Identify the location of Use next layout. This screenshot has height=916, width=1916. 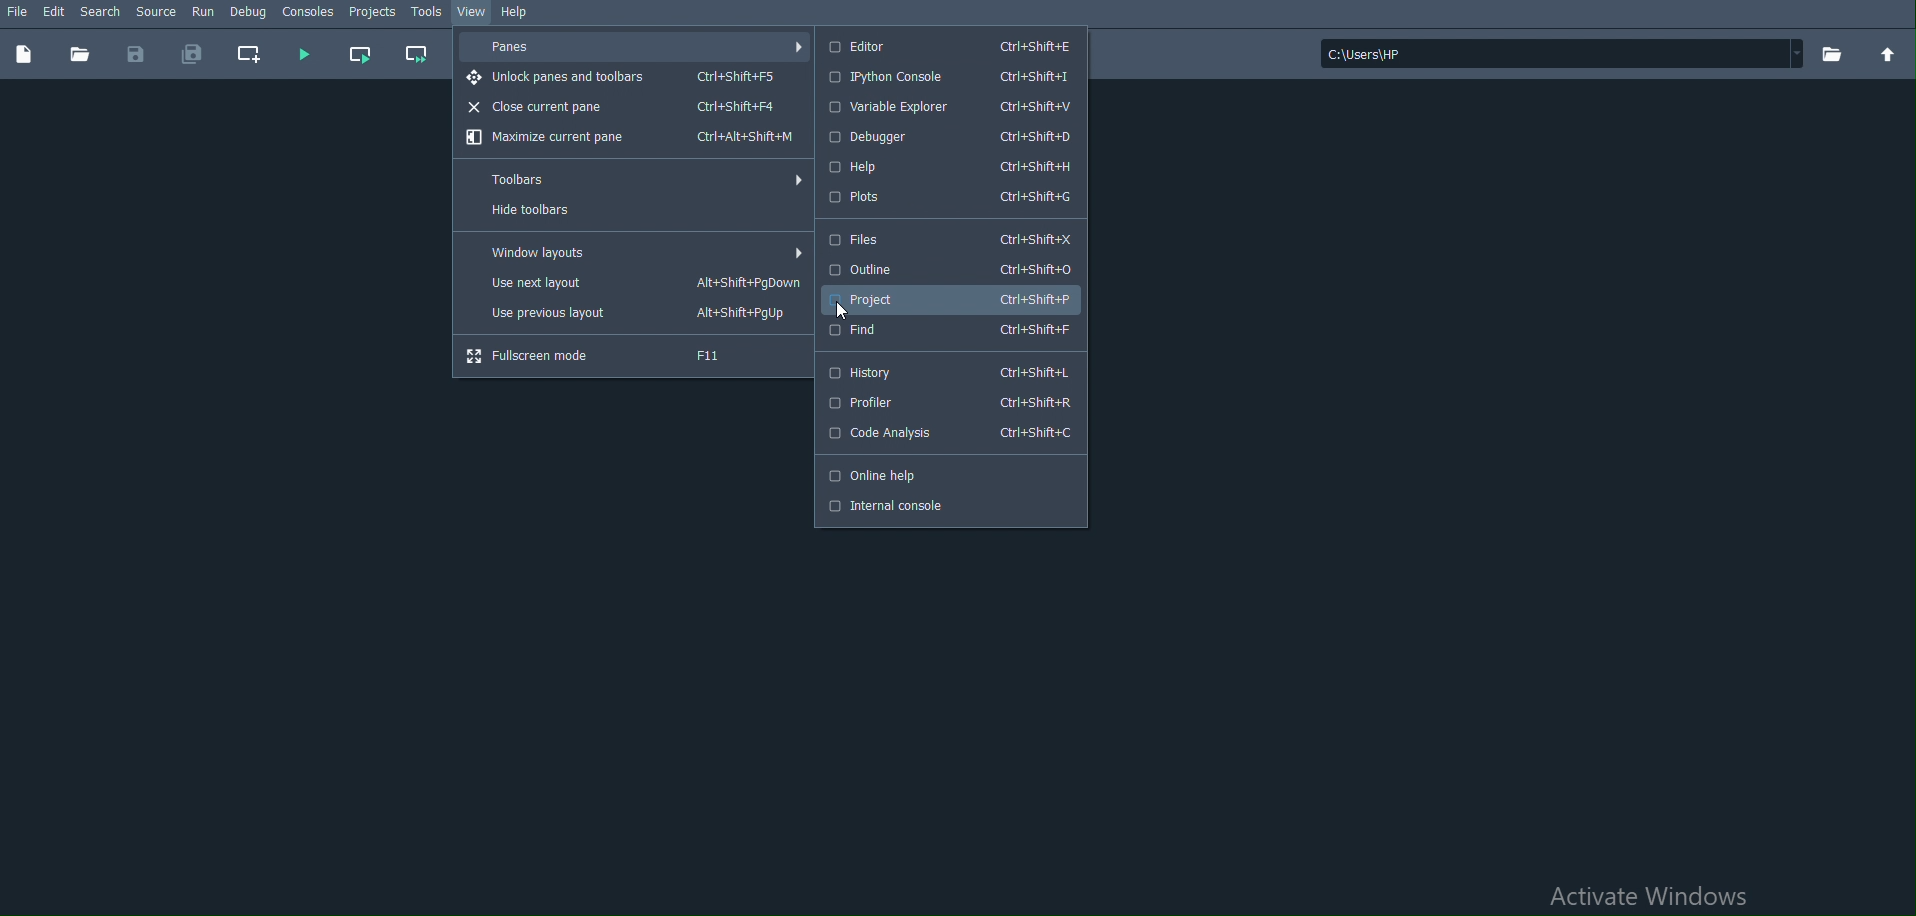
(633, 283).